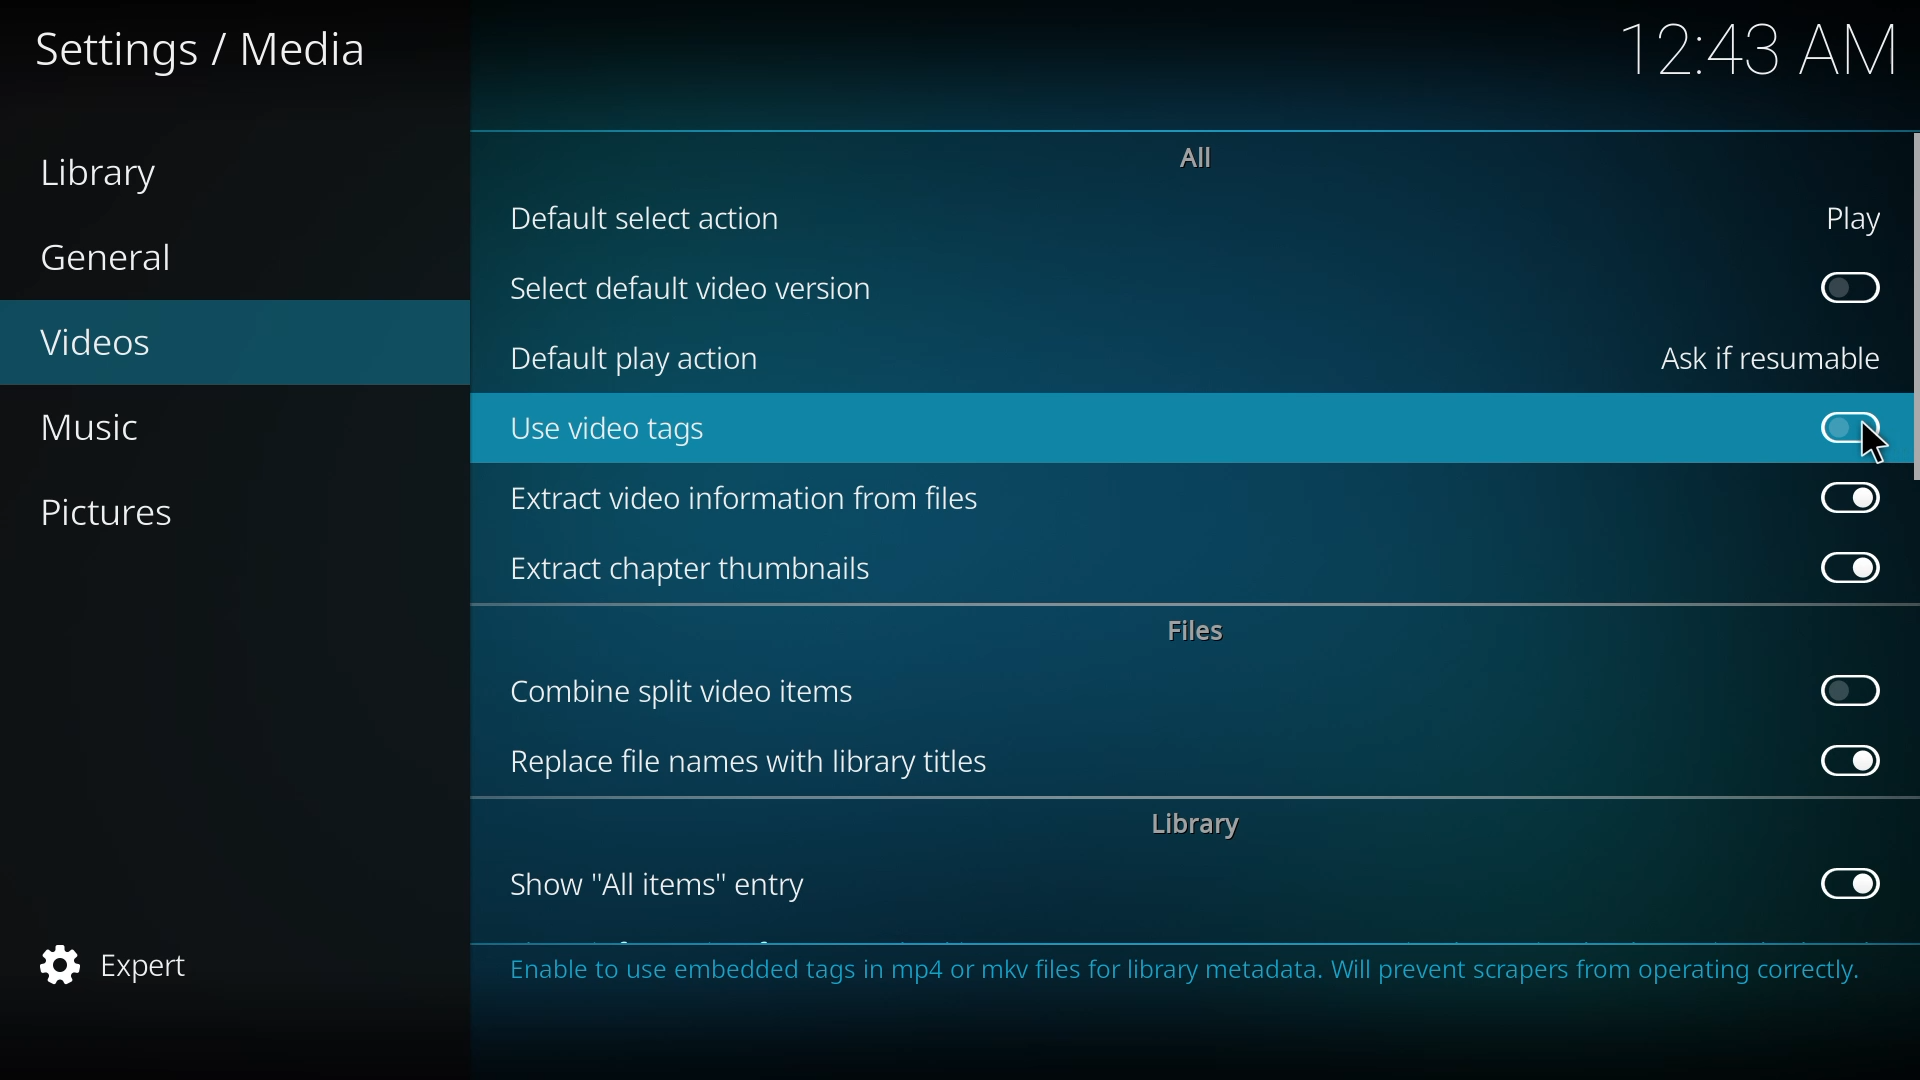  Describe the element at coordinates (618, 432) in the screenshot. I see `use video tags` at that location.